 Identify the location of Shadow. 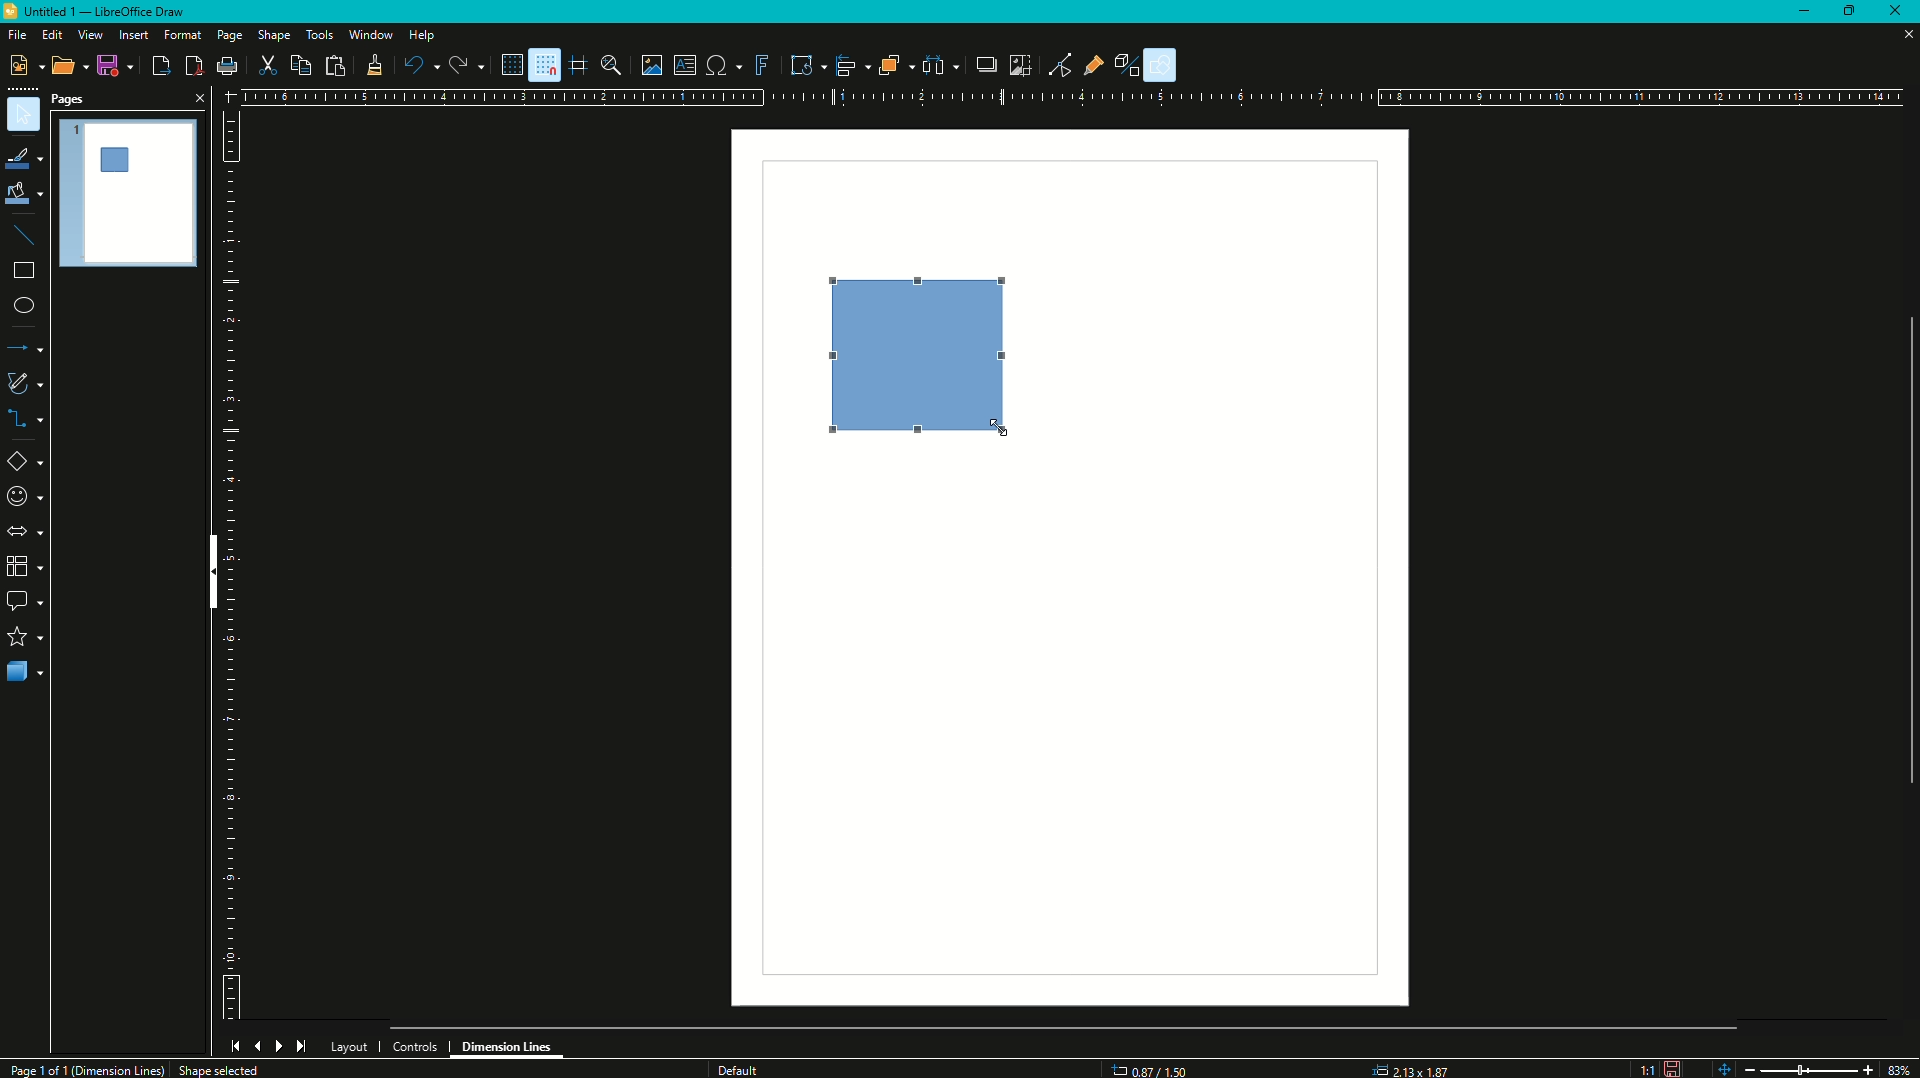
(981, 65).